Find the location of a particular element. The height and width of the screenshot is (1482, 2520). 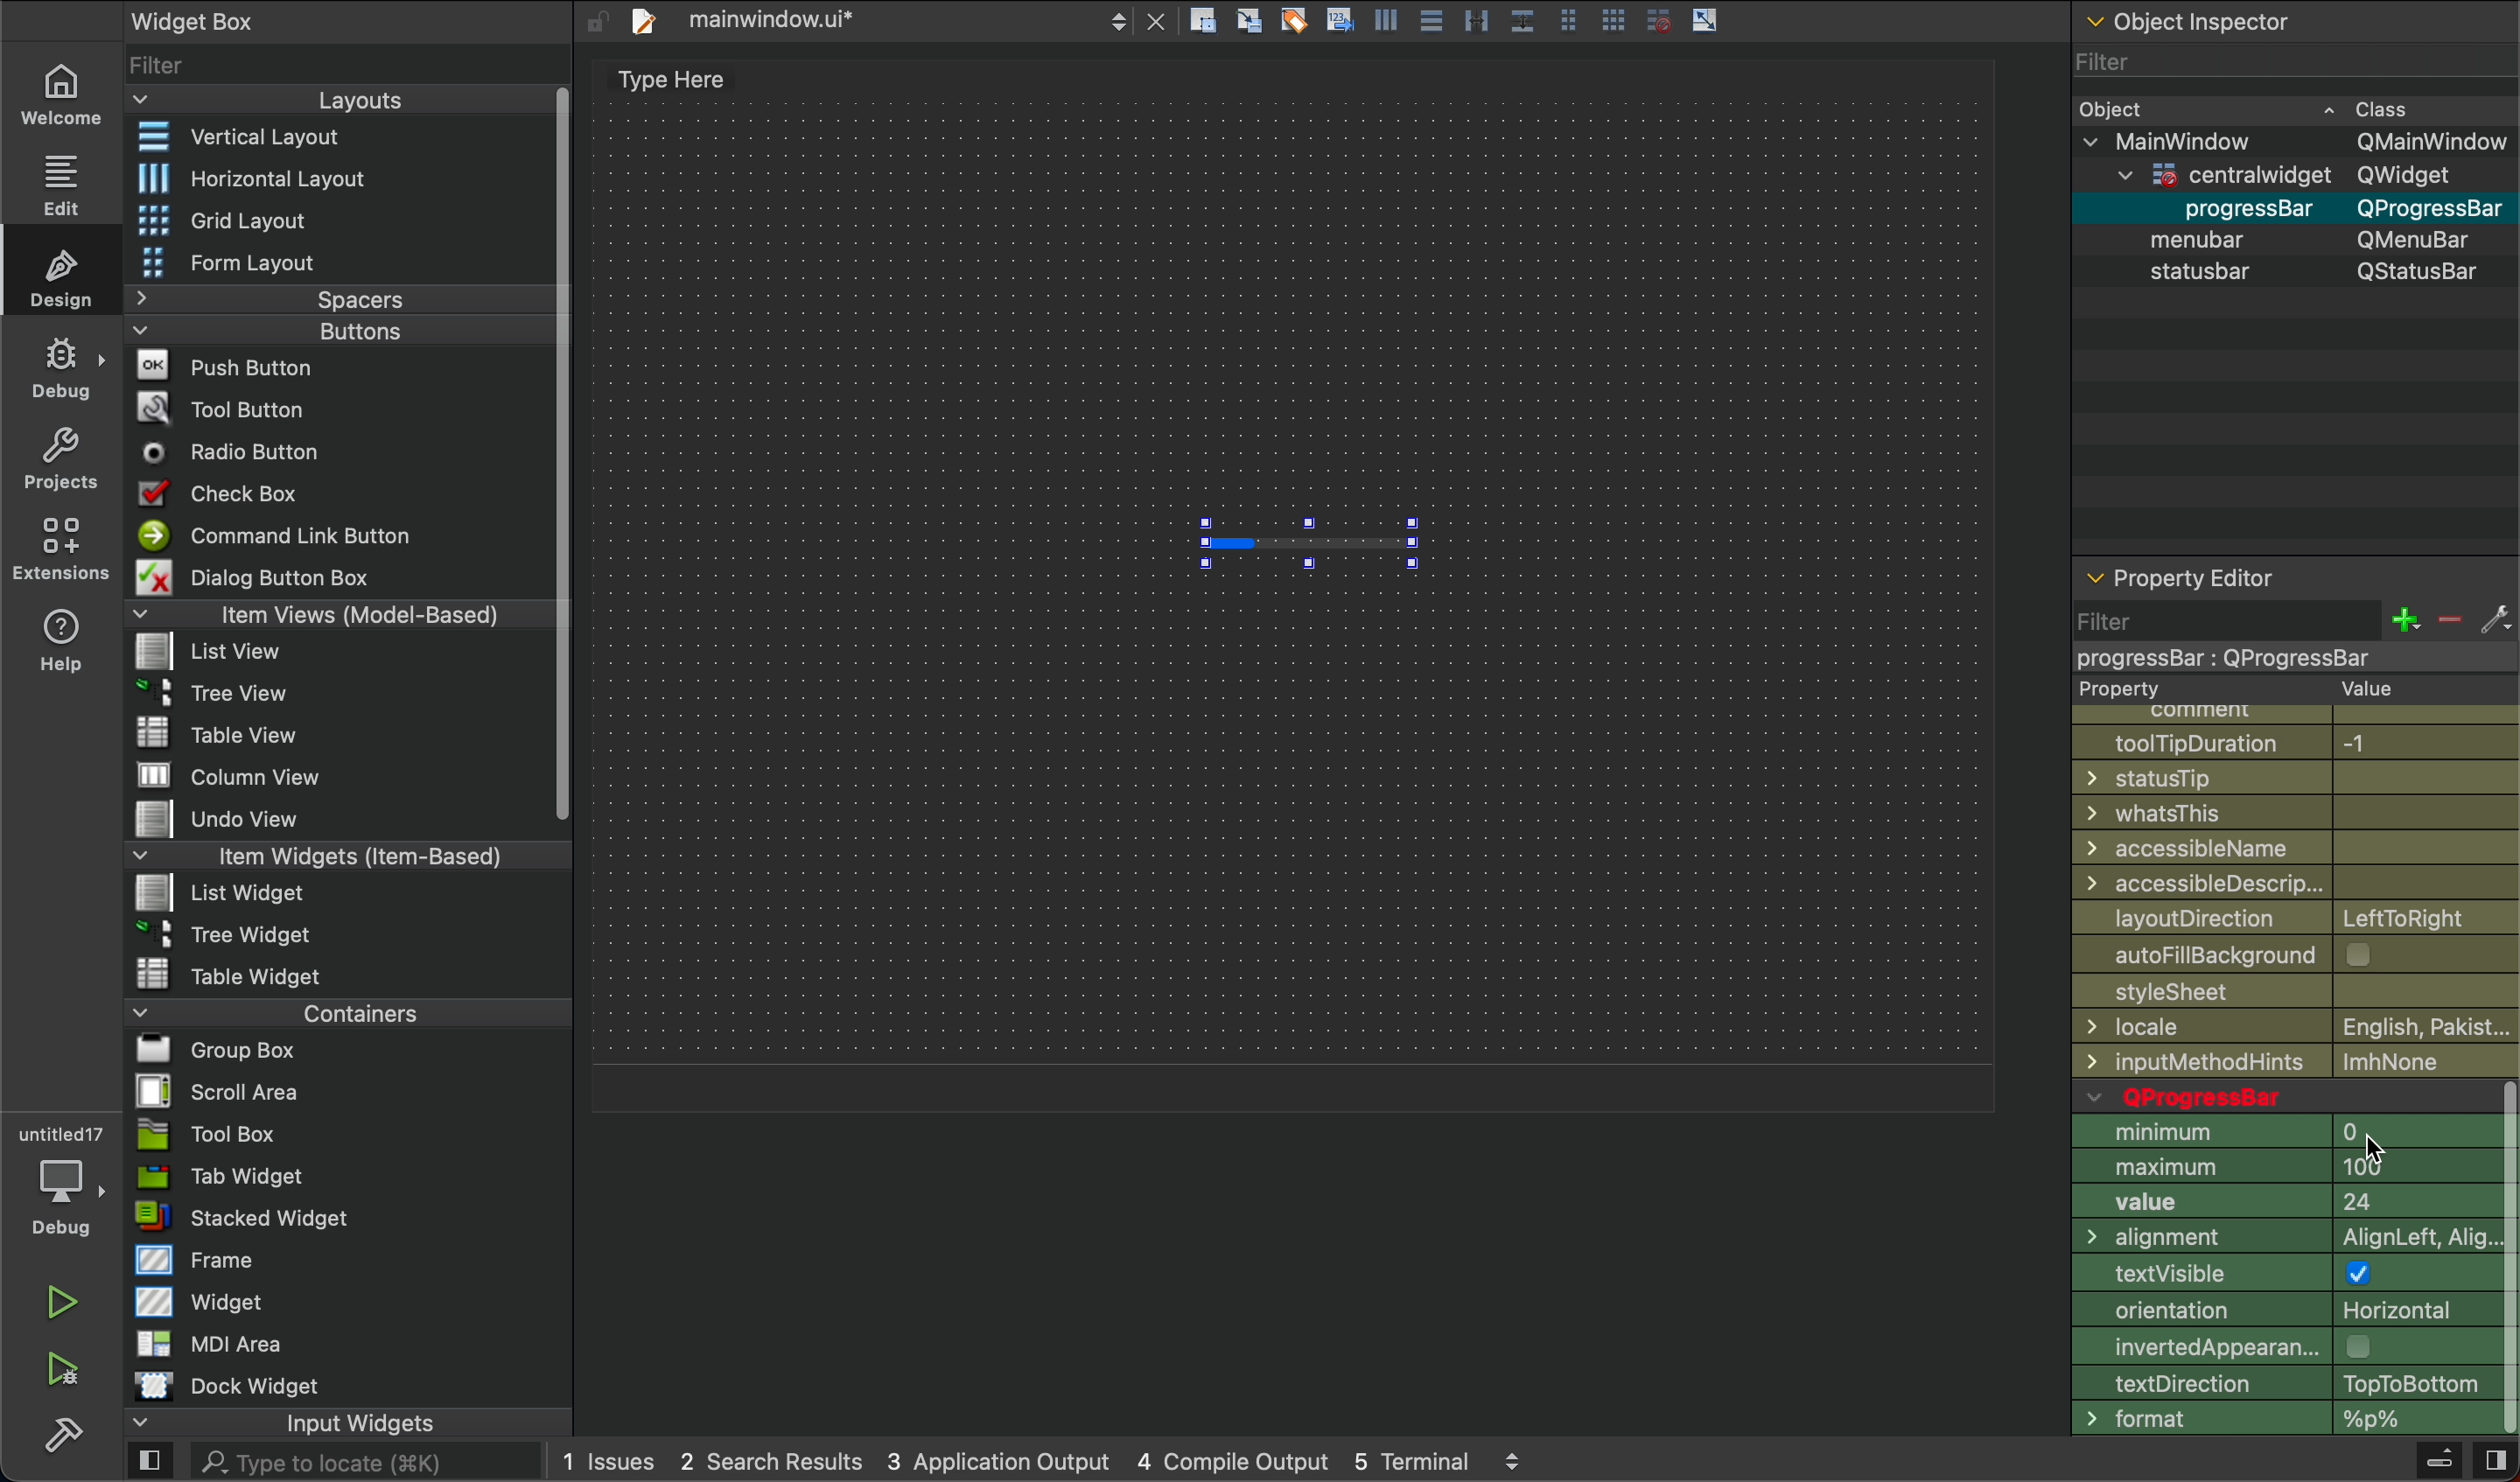

Horizontal Layout is located at coordinates (325, 178).